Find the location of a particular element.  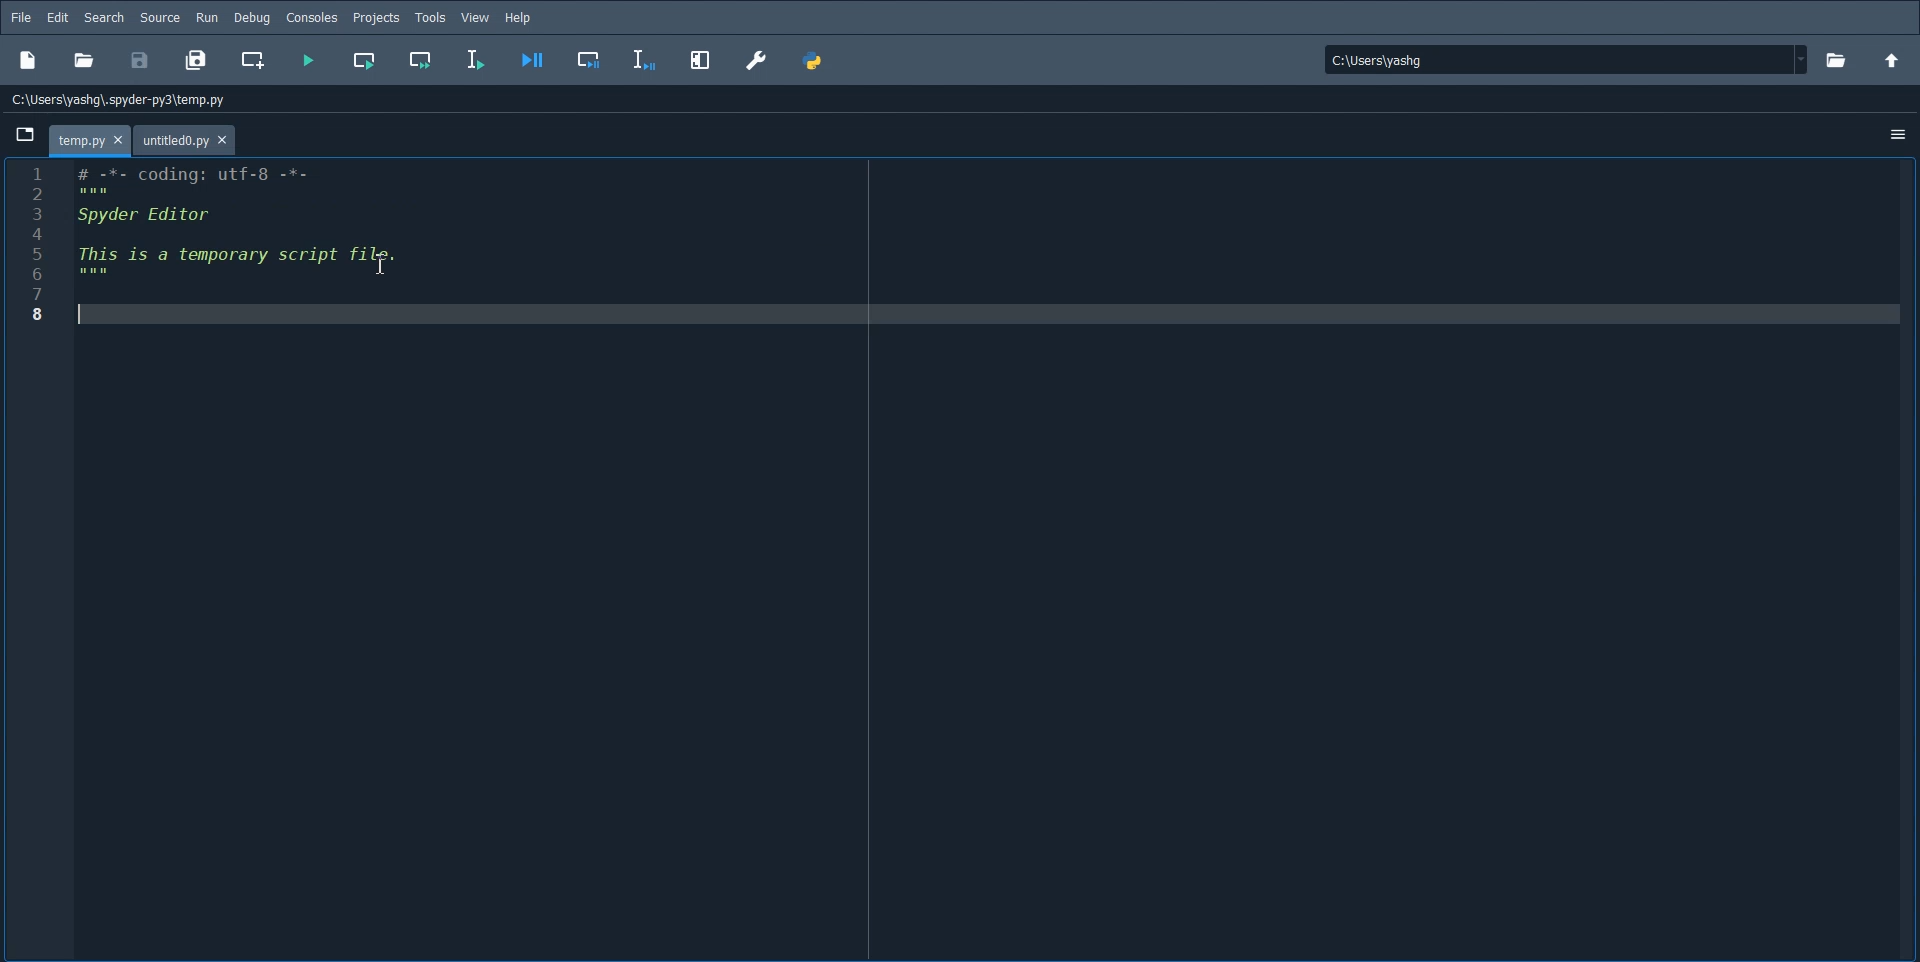

Maximize current pane is located at coordinates (702, 62).